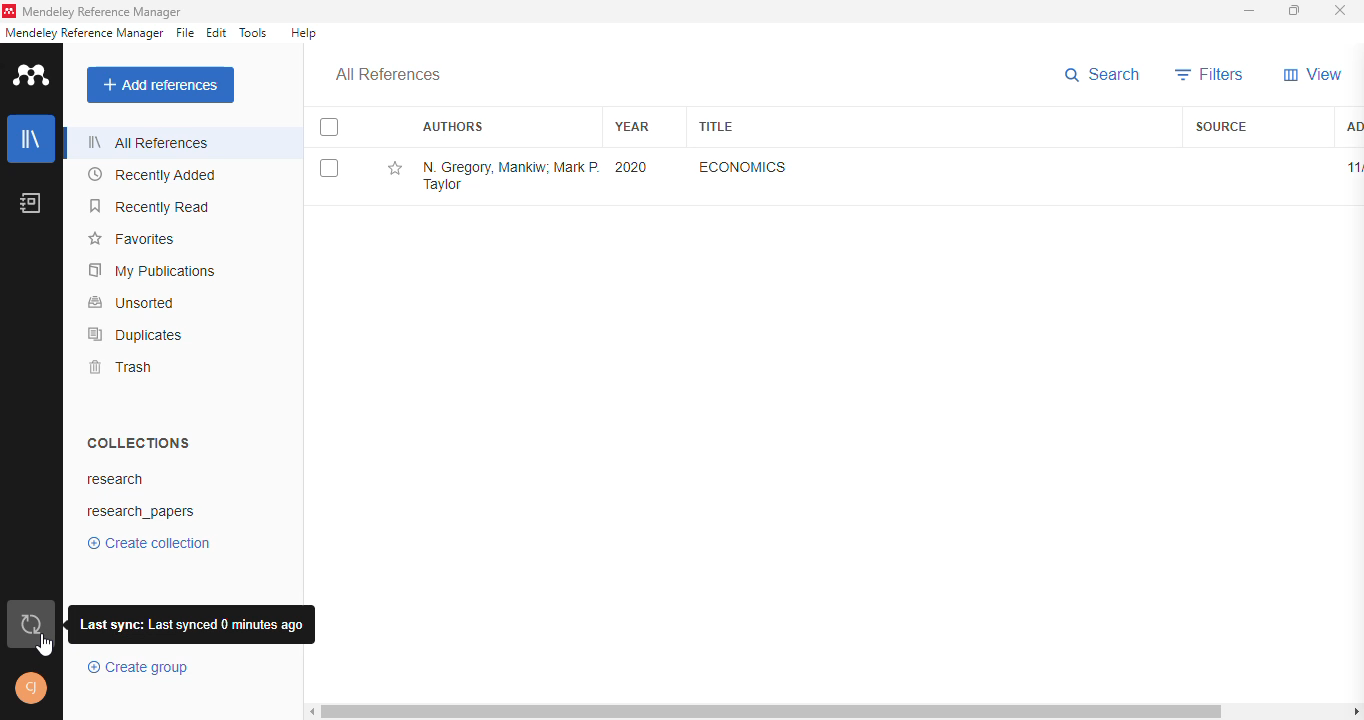  Describe the element at coordinates (152, 269) in the screenshot. I see `my publications` at that location.